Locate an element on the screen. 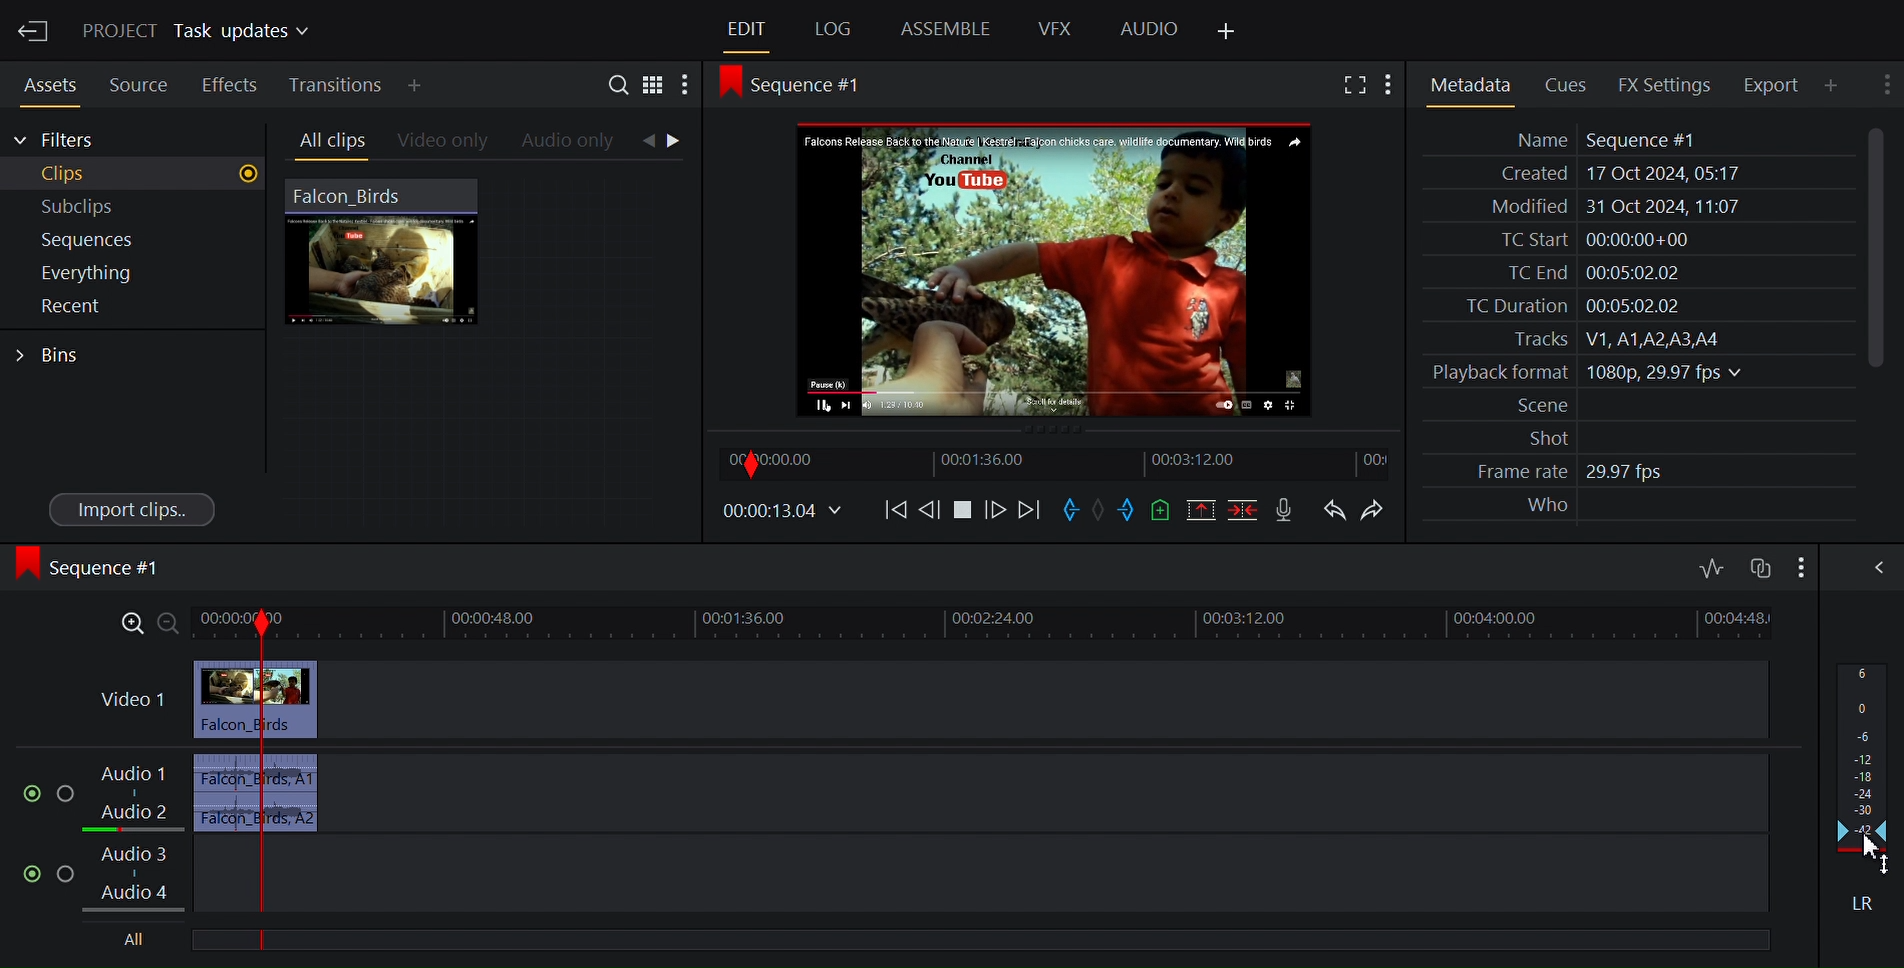  Move backwards is located at coordinates (894, 513).